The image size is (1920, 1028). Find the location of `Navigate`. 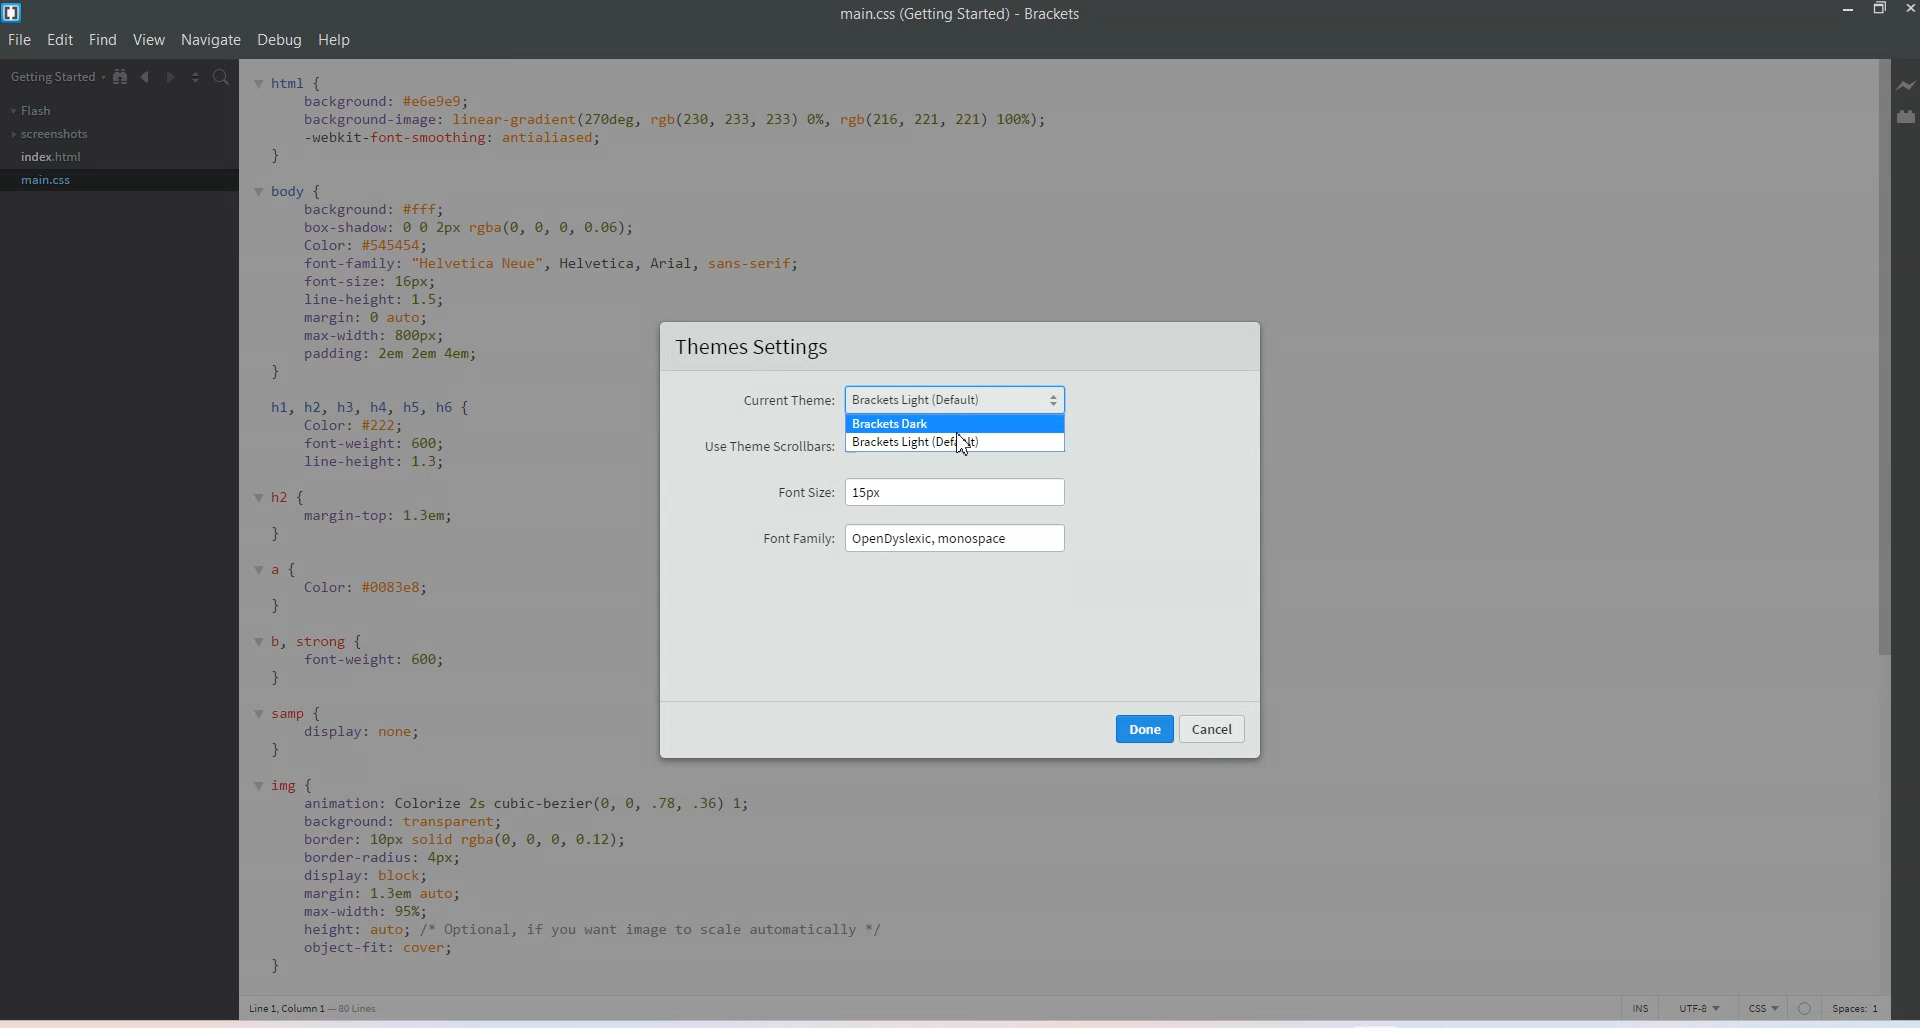

Navigate is located at coordinates (213, 40).